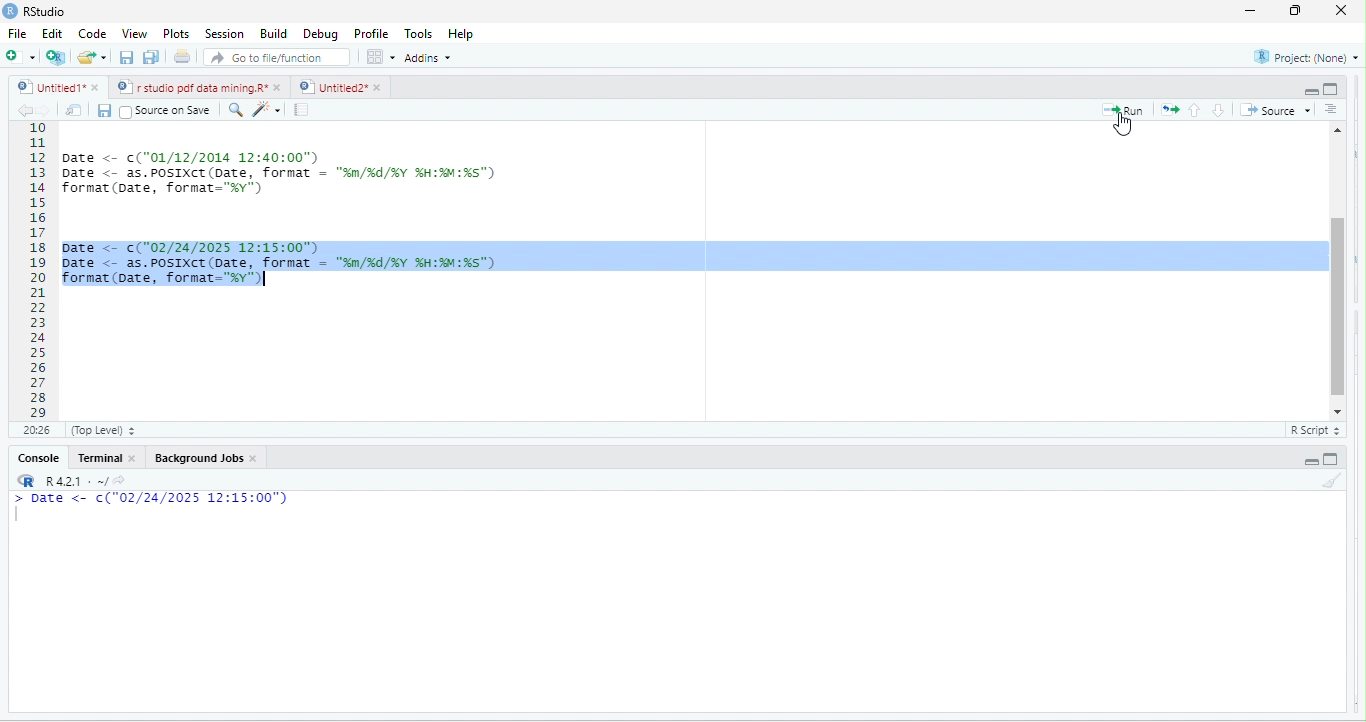 This screenshot has height=722, width=1366. What do you see at coordinates (150, 57) in the screenshot?
I see `save all open documents` at bounding box center [150, 57].